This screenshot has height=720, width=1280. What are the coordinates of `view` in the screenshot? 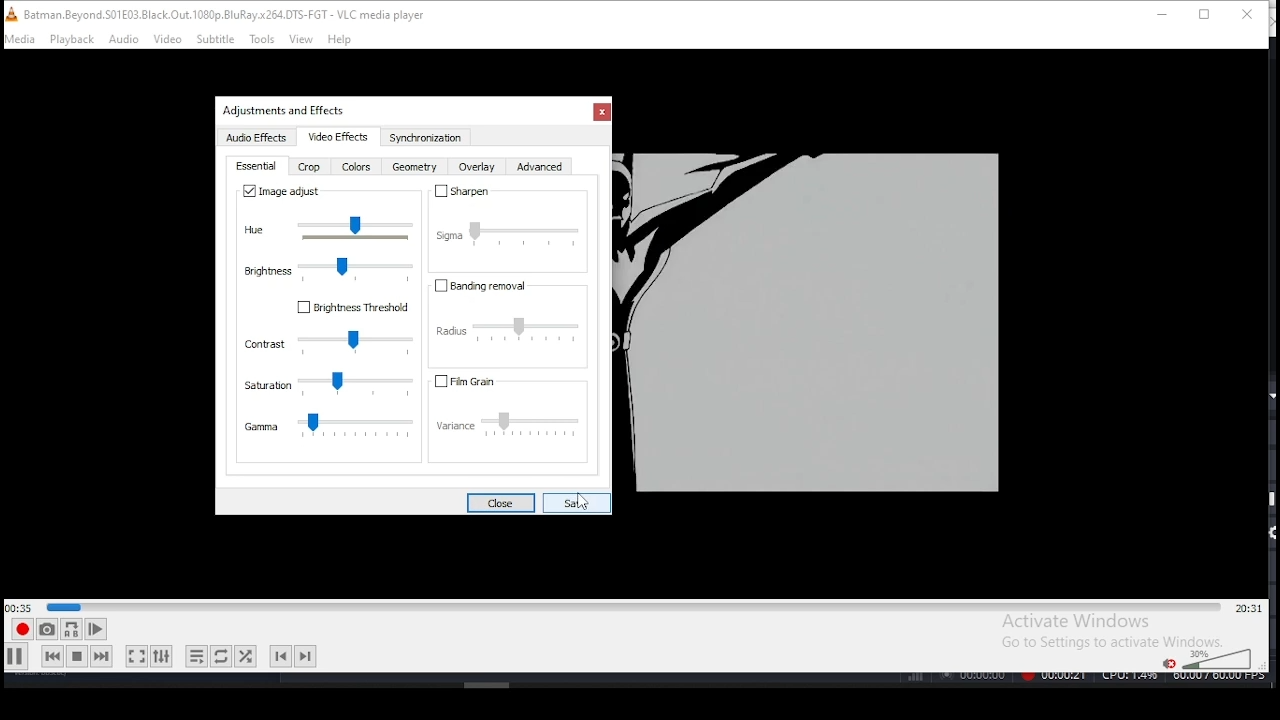 It's located at (302, 39).